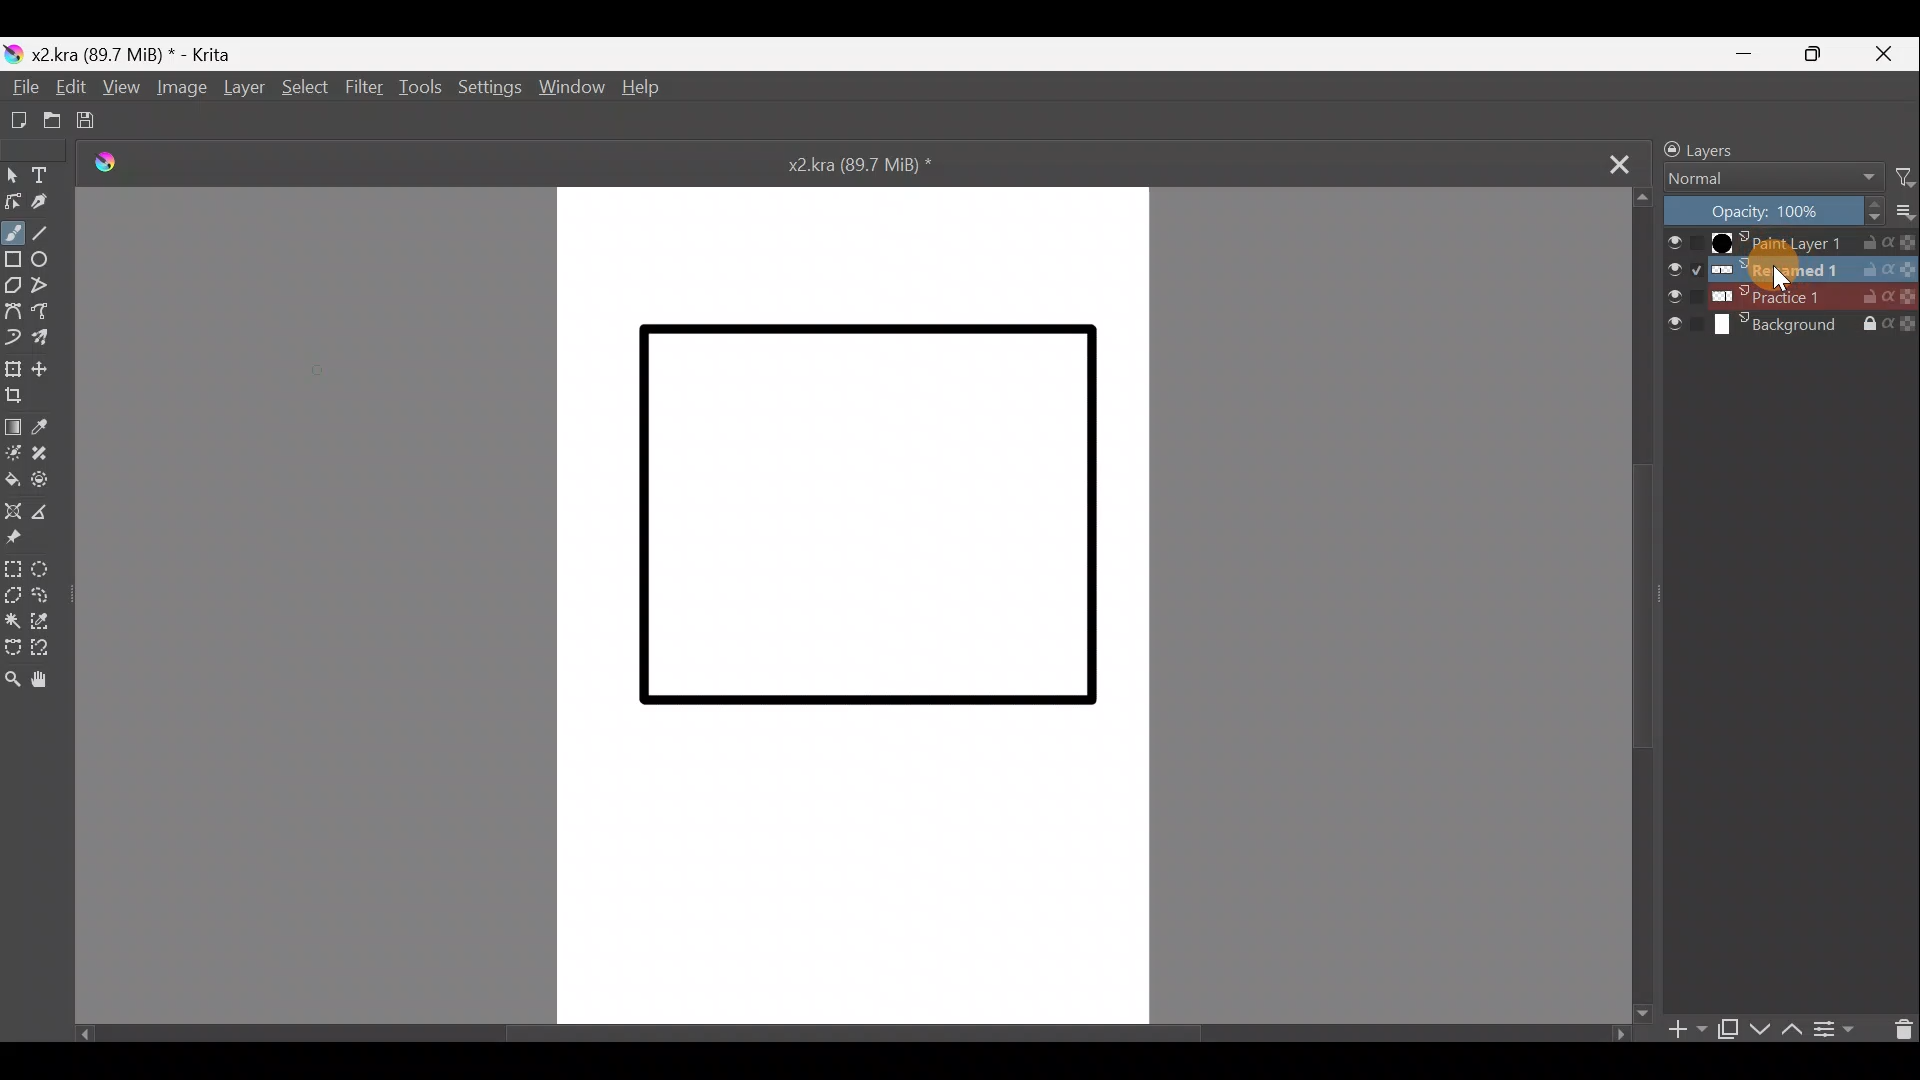 This screenshot has height=1080, width=1920. I want to click on Rectangular selection tool, so click(14, 569).